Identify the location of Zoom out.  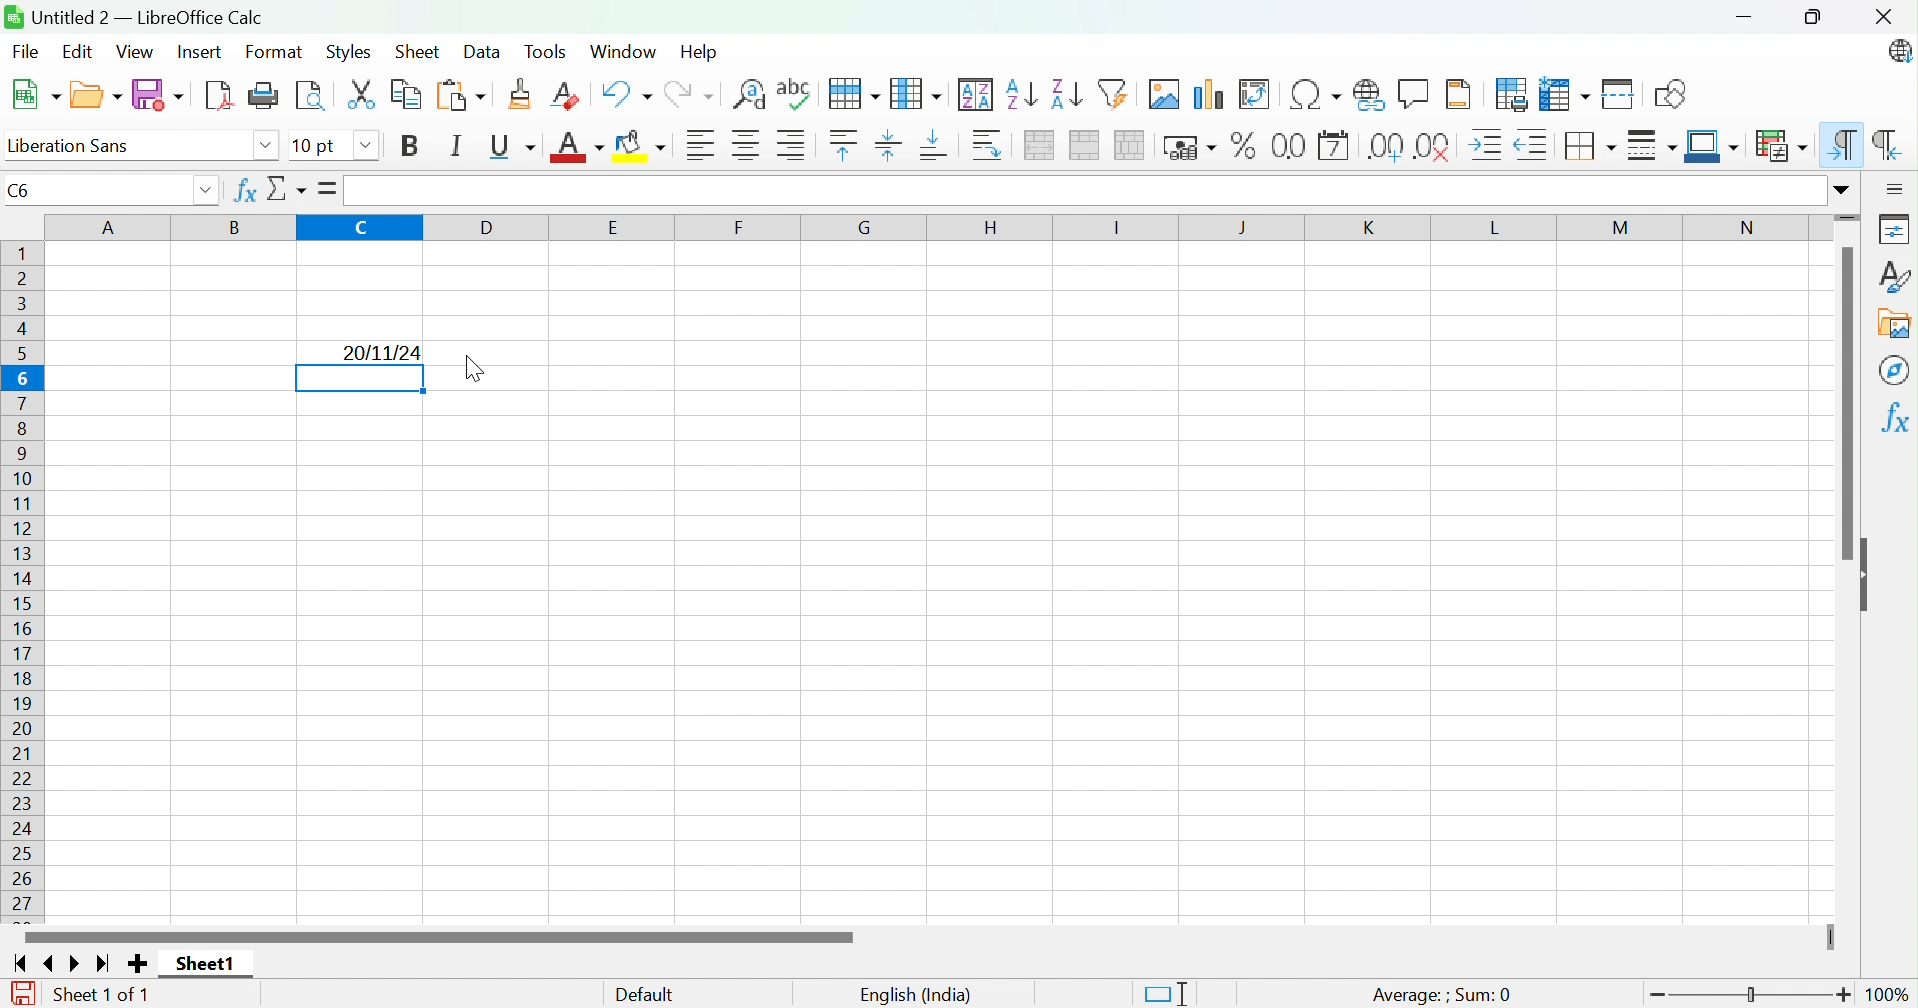
(1657, 997).